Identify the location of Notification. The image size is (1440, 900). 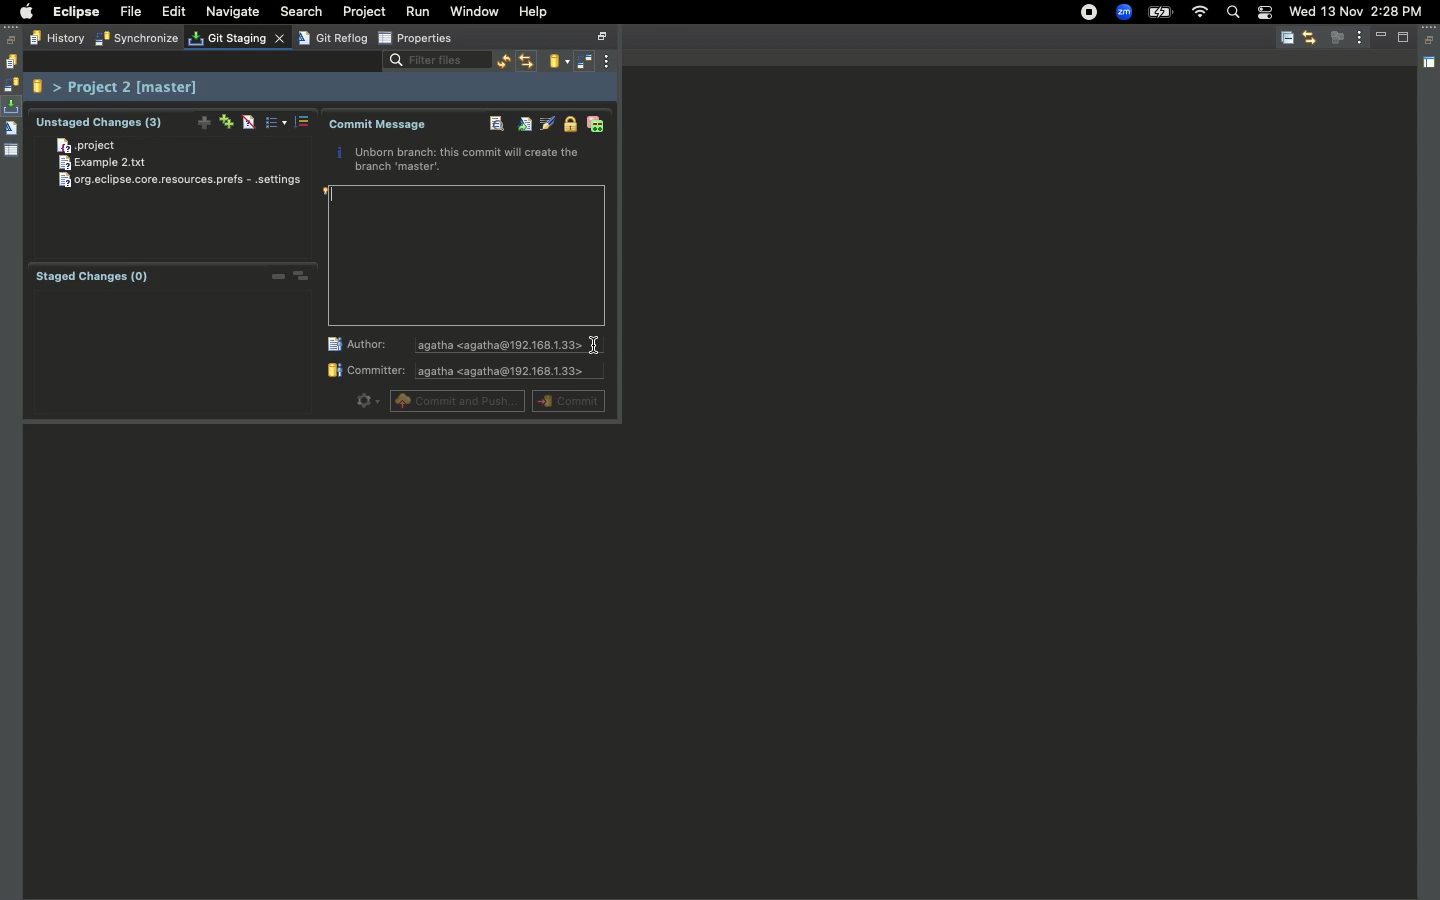
(1264, 14).